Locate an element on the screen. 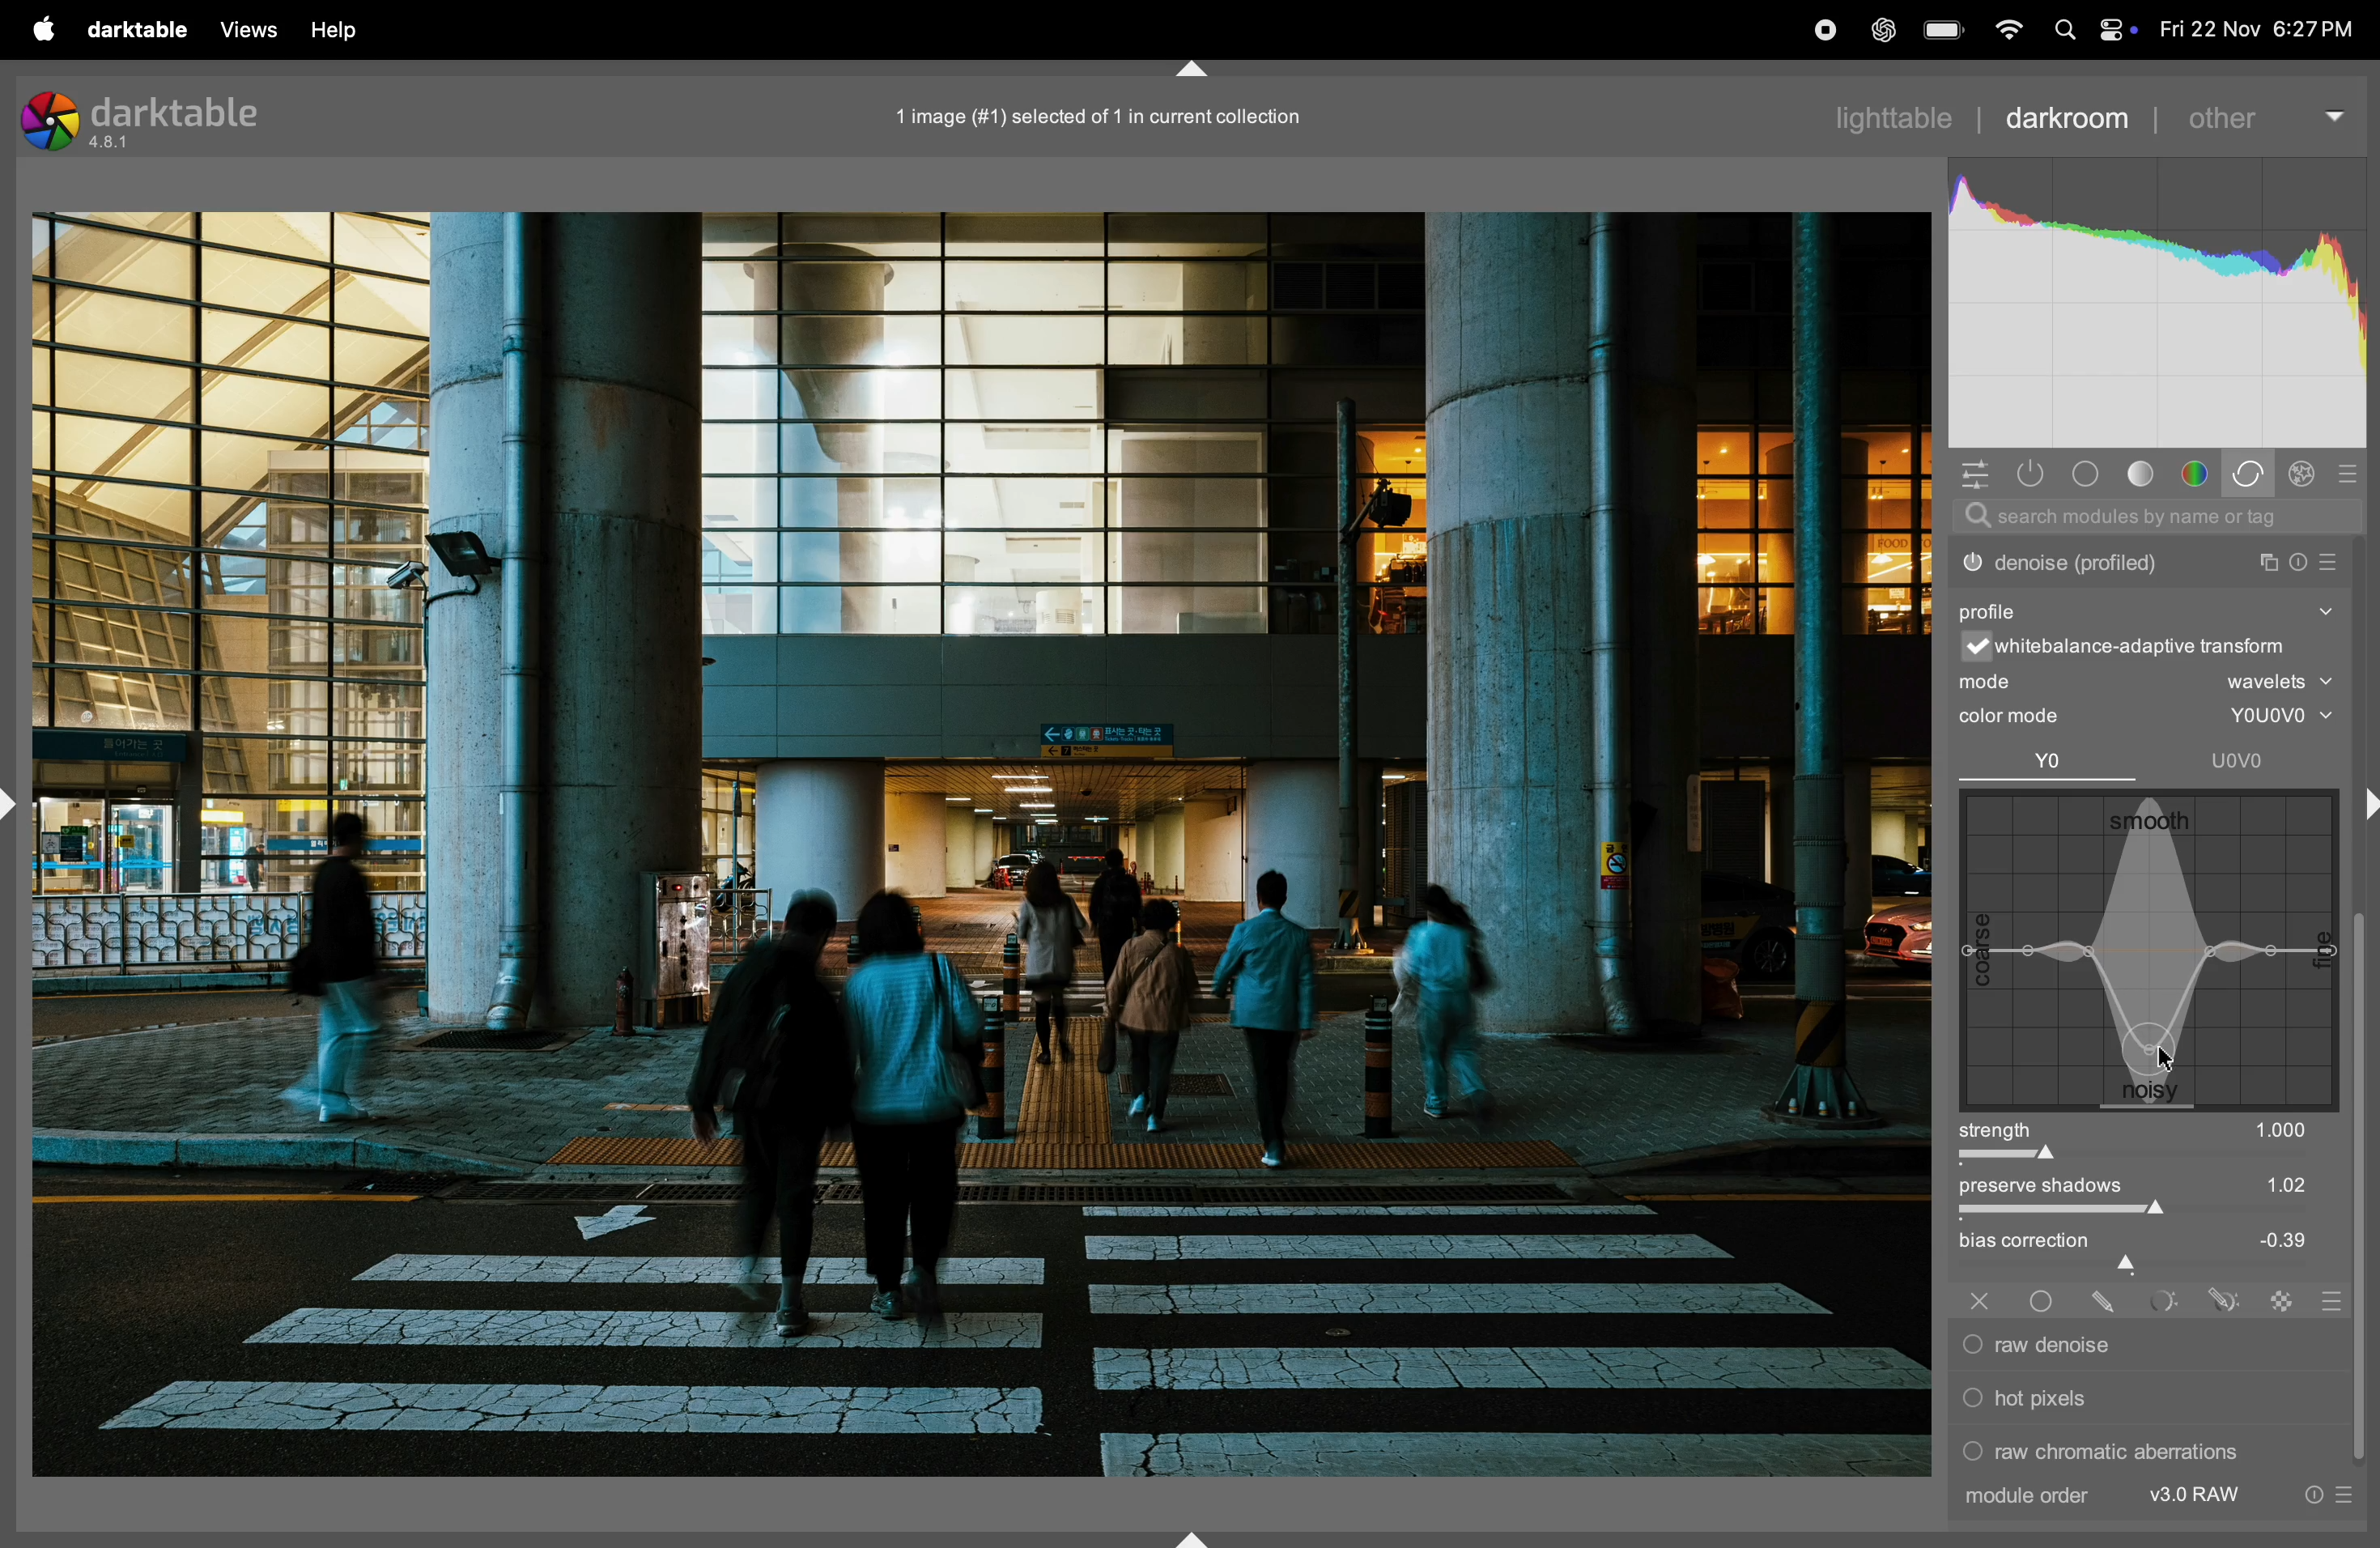  show is located at coordinates (2326, 614).